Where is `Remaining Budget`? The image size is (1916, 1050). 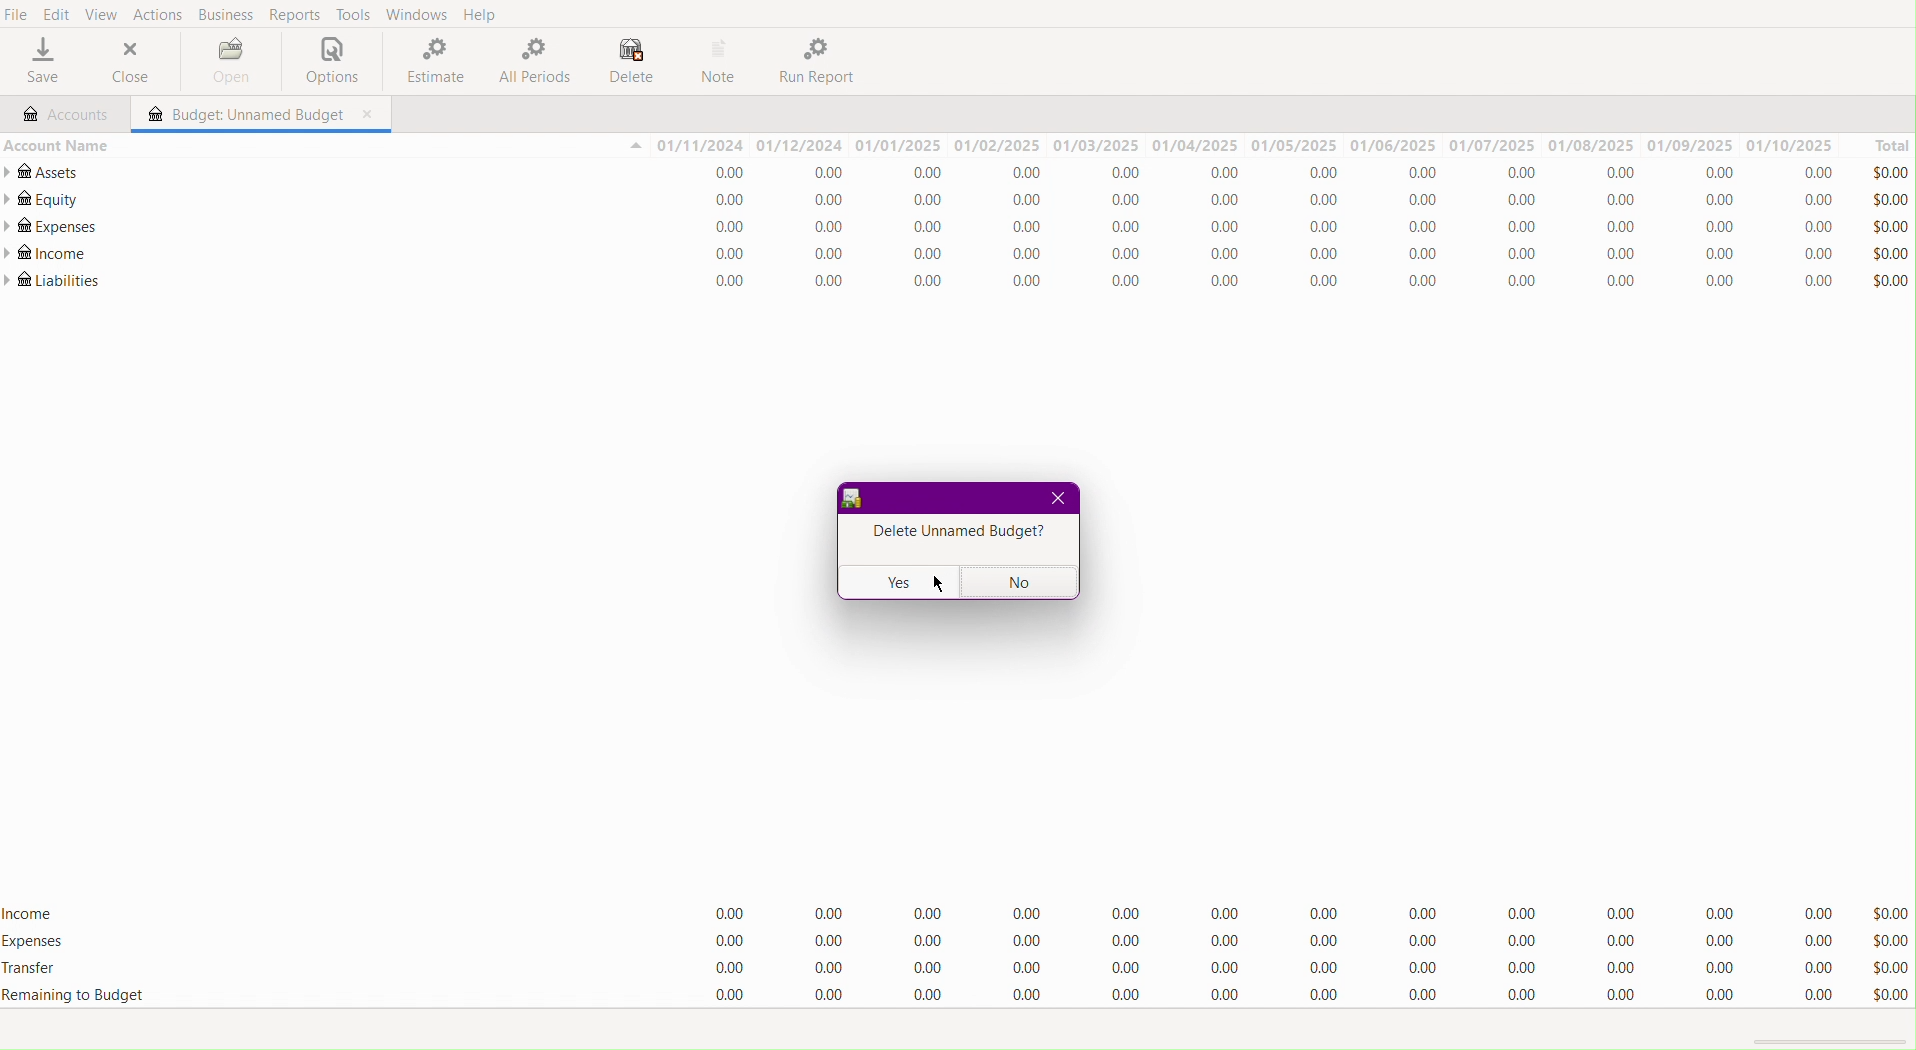
Remaining Budget is located at coordinates (74, 995).